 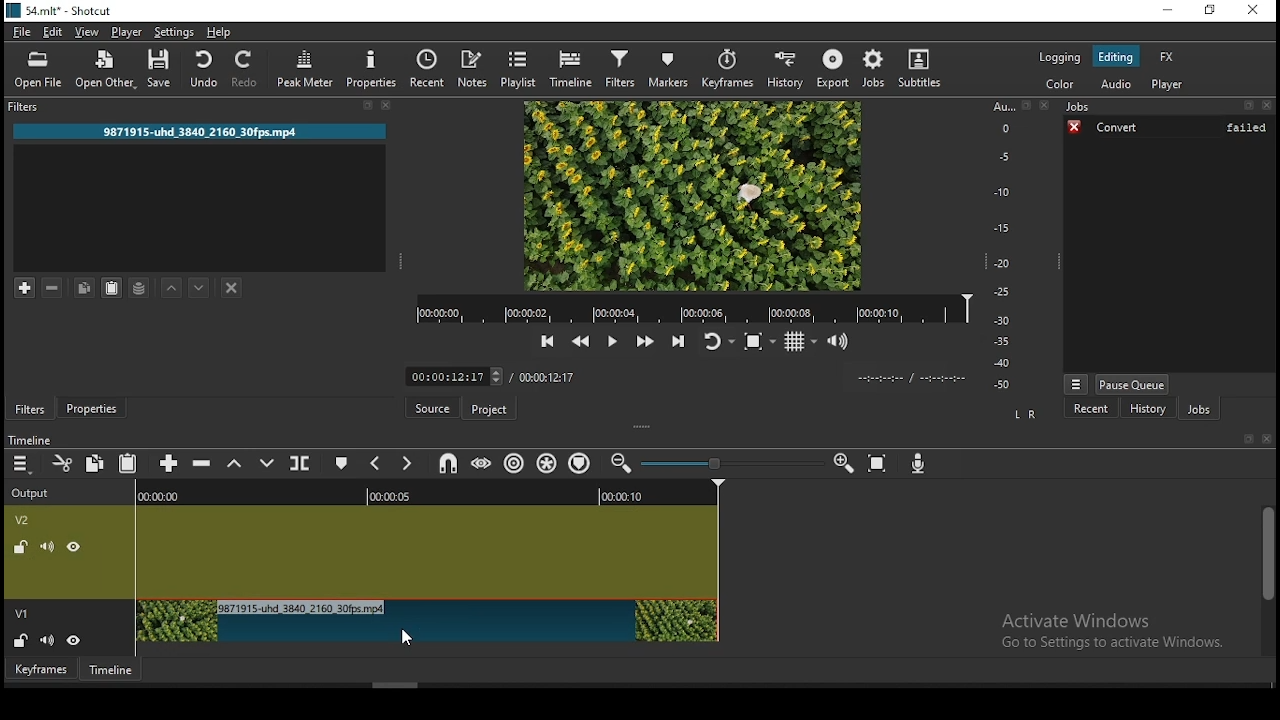 What do you see at coordinates (267, 461) in the screenshot?
I see `overwrite` at bounding box center [267, 461].